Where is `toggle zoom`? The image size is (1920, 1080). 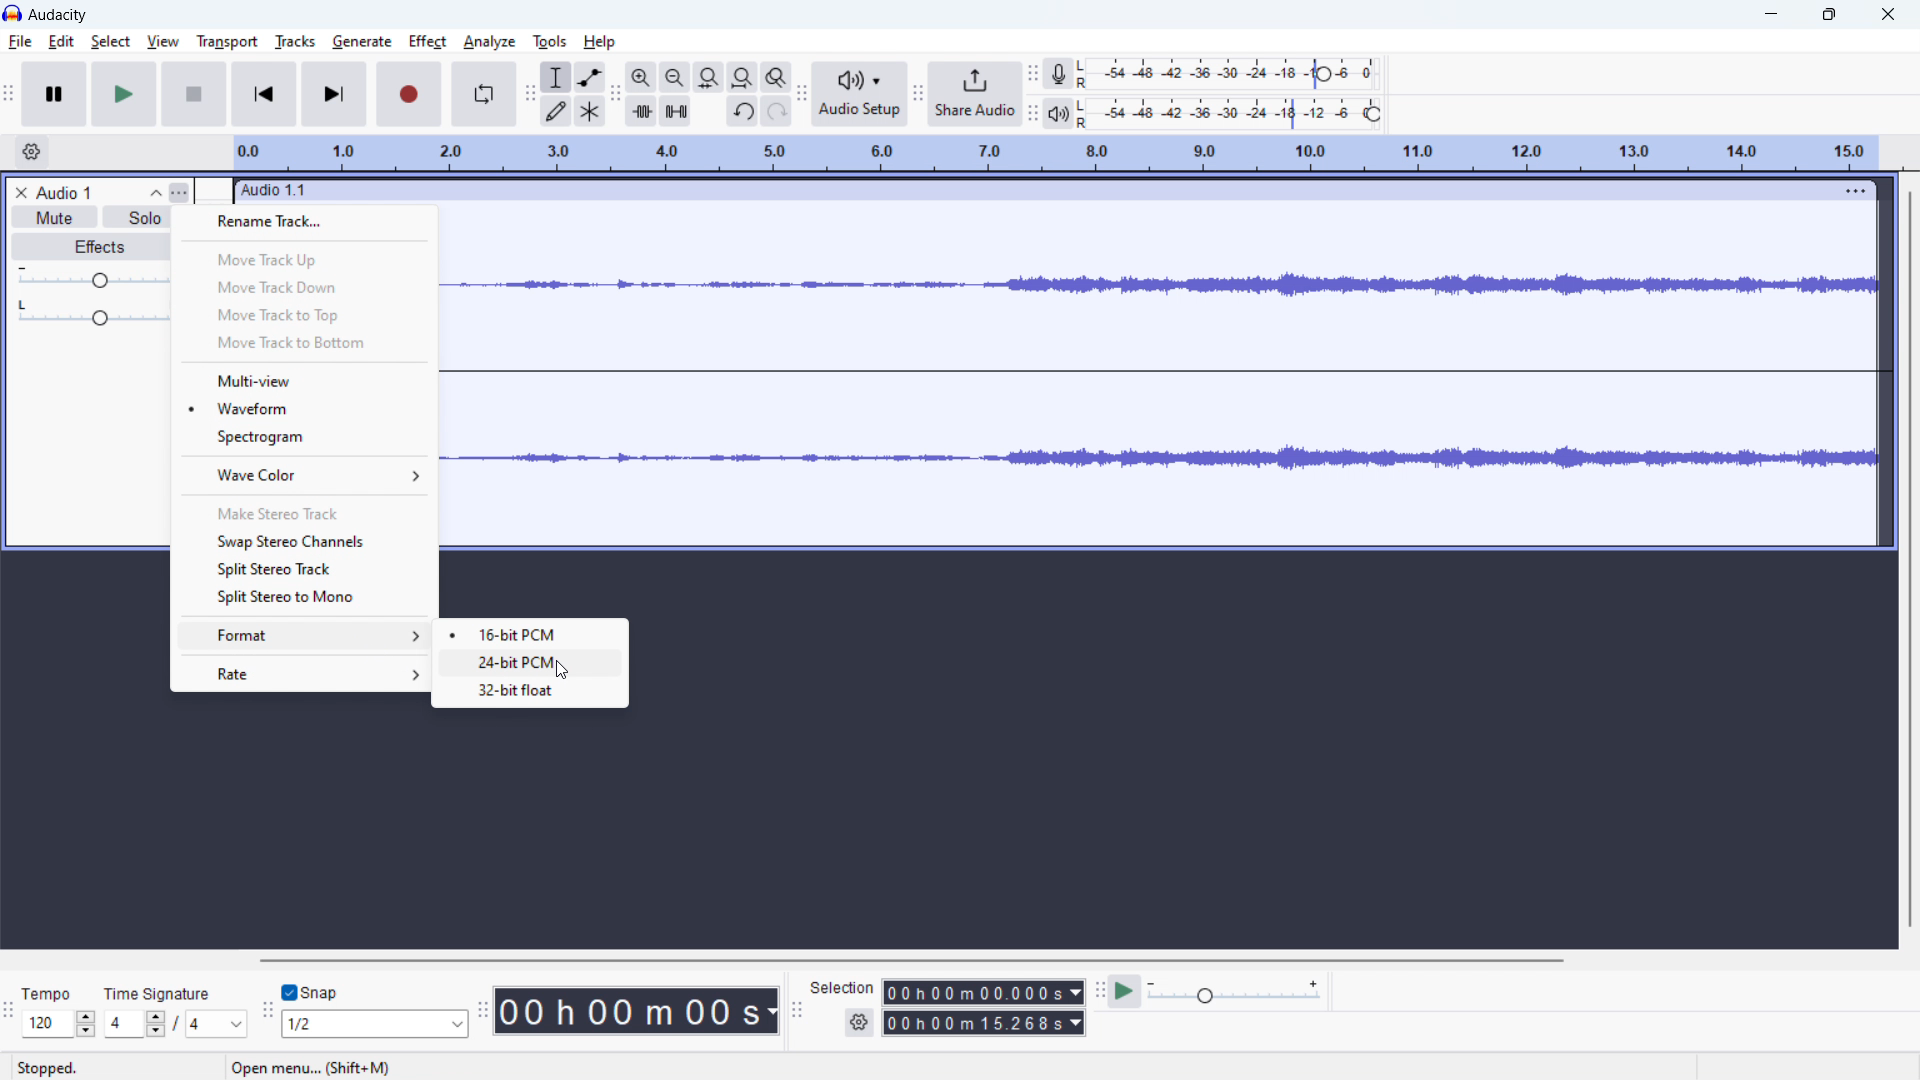 toggle zoom is located at coordinates (777, 76).